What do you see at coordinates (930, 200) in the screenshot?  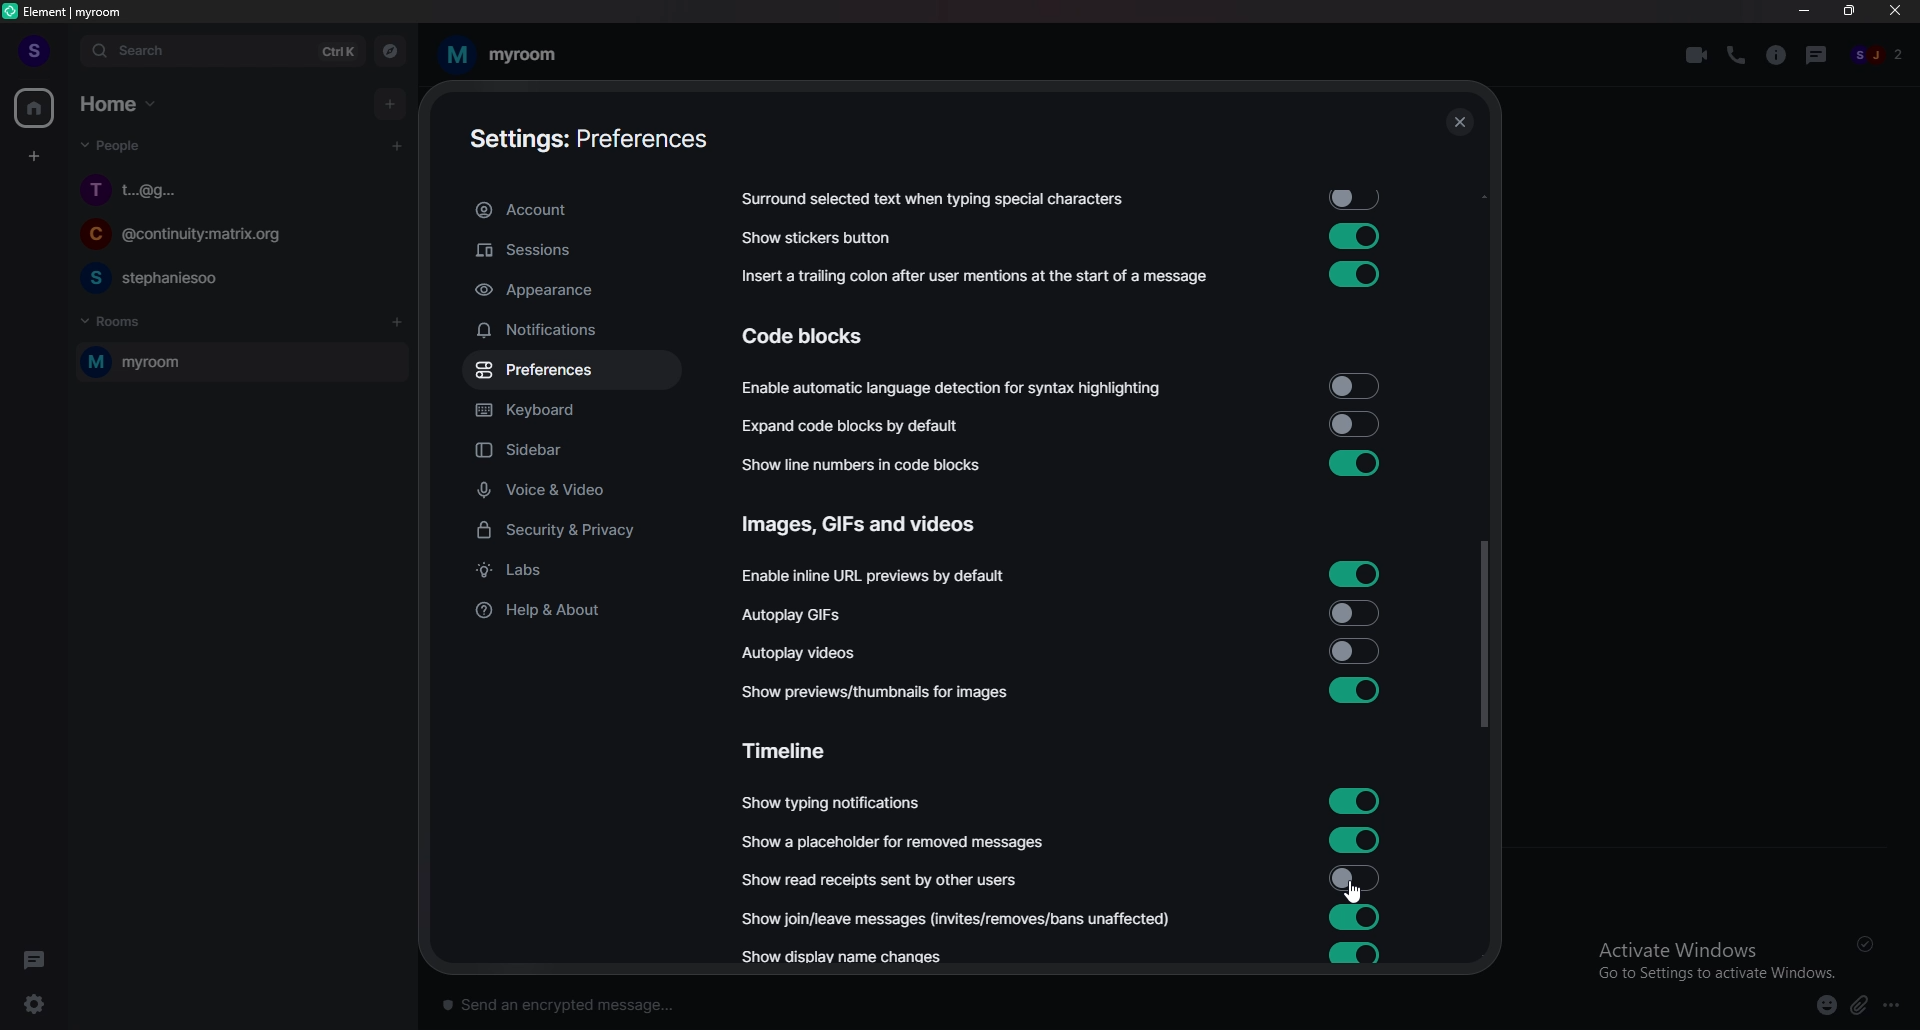 I see `surround selected text when typing special characters` at bounding box center [930, 200].